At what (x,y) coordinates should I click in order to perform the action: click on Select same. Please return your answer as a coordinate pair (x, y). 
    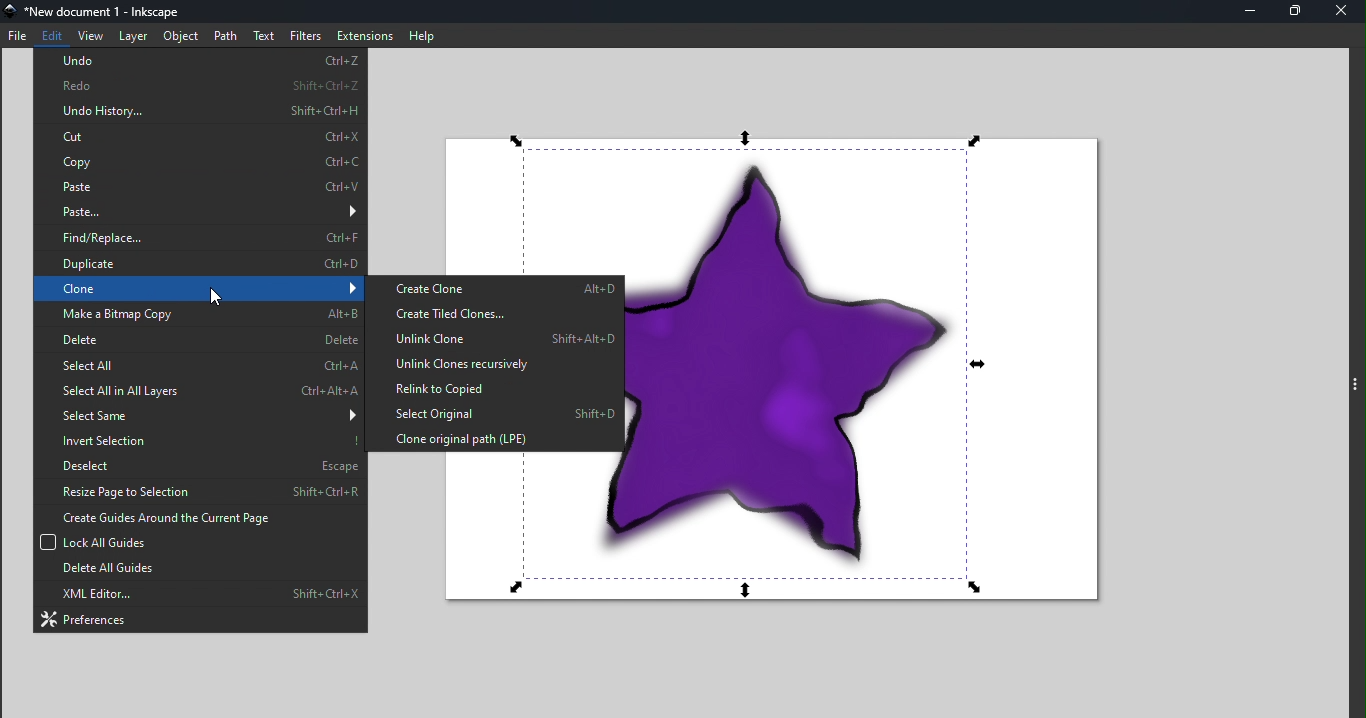
    Looking at the image, I should click on (202, 414).